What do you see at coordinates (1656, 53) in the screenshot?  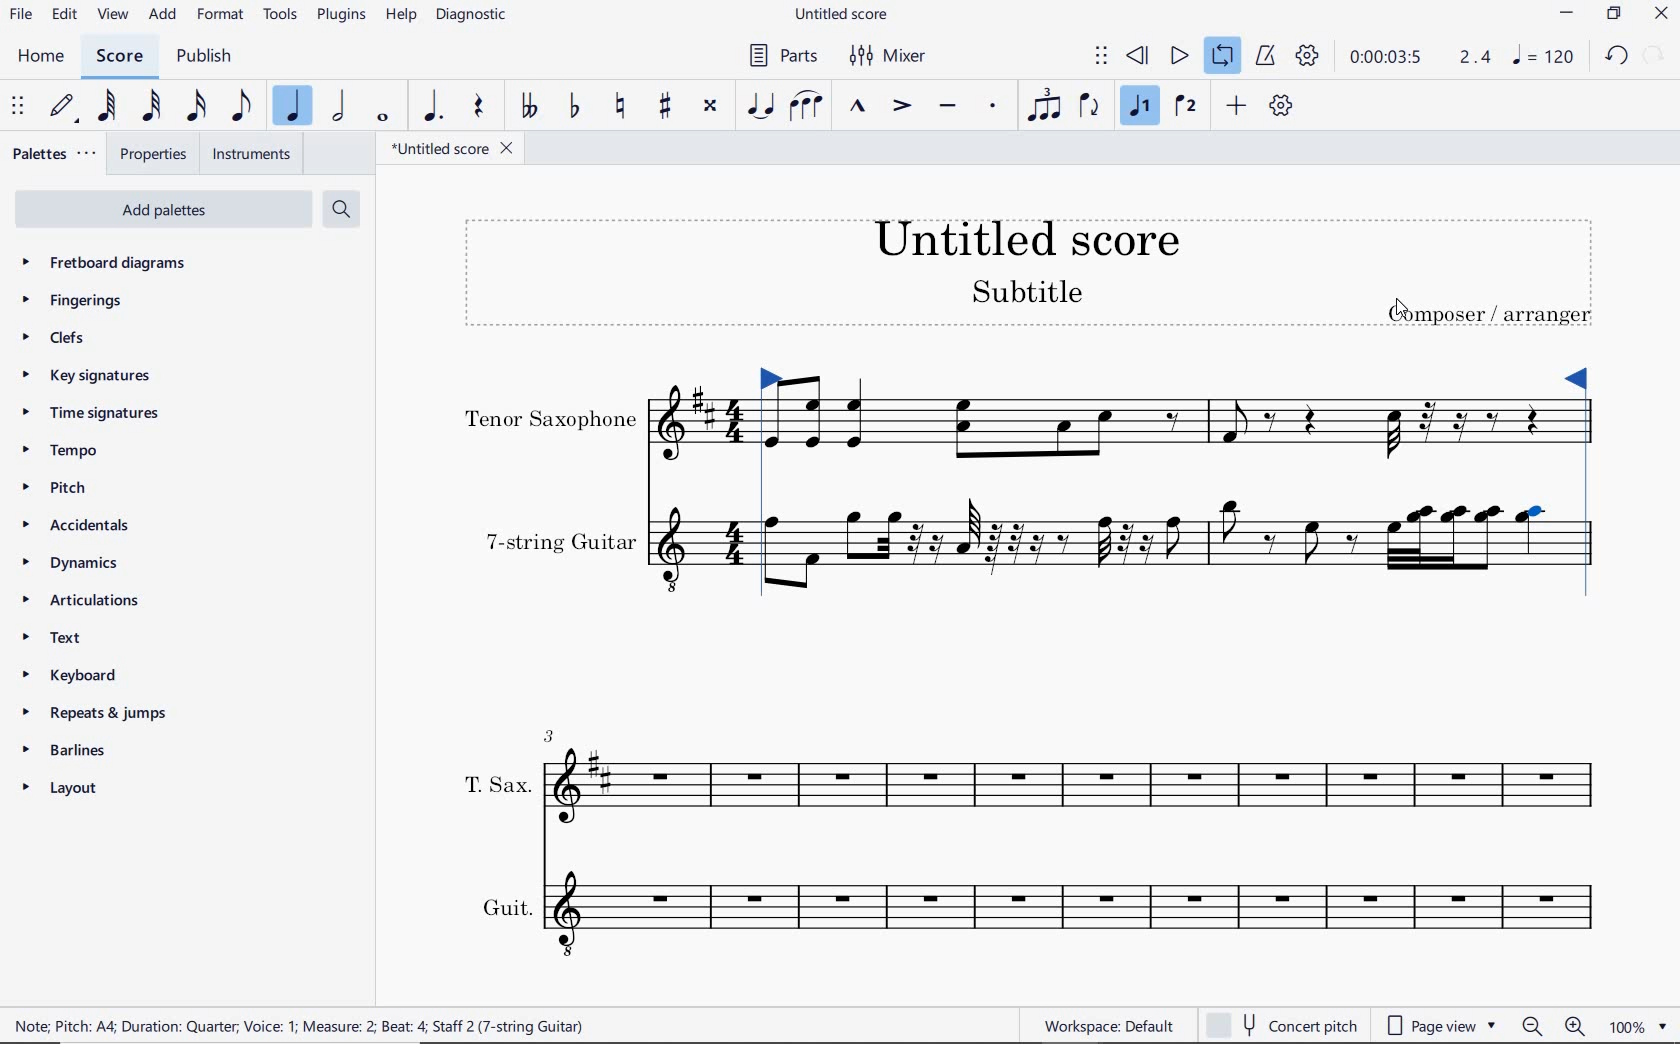 I see `REDO` at bounding box center [1656, 53].